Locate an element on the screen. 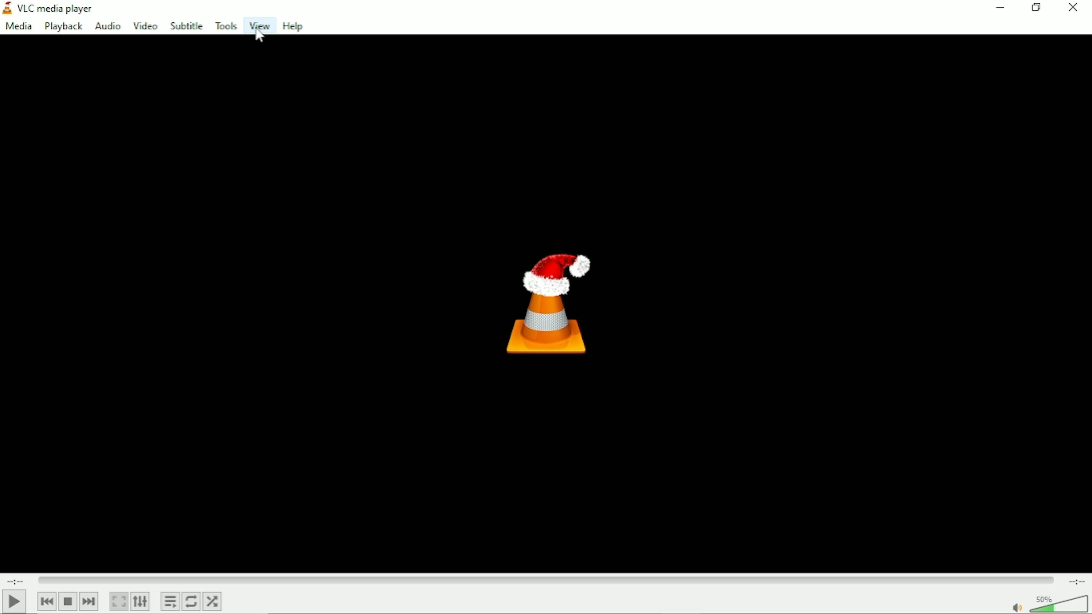 The width and height of the screenshot is (1092, 614). Stop playlist is located at coordinates (68, 601).